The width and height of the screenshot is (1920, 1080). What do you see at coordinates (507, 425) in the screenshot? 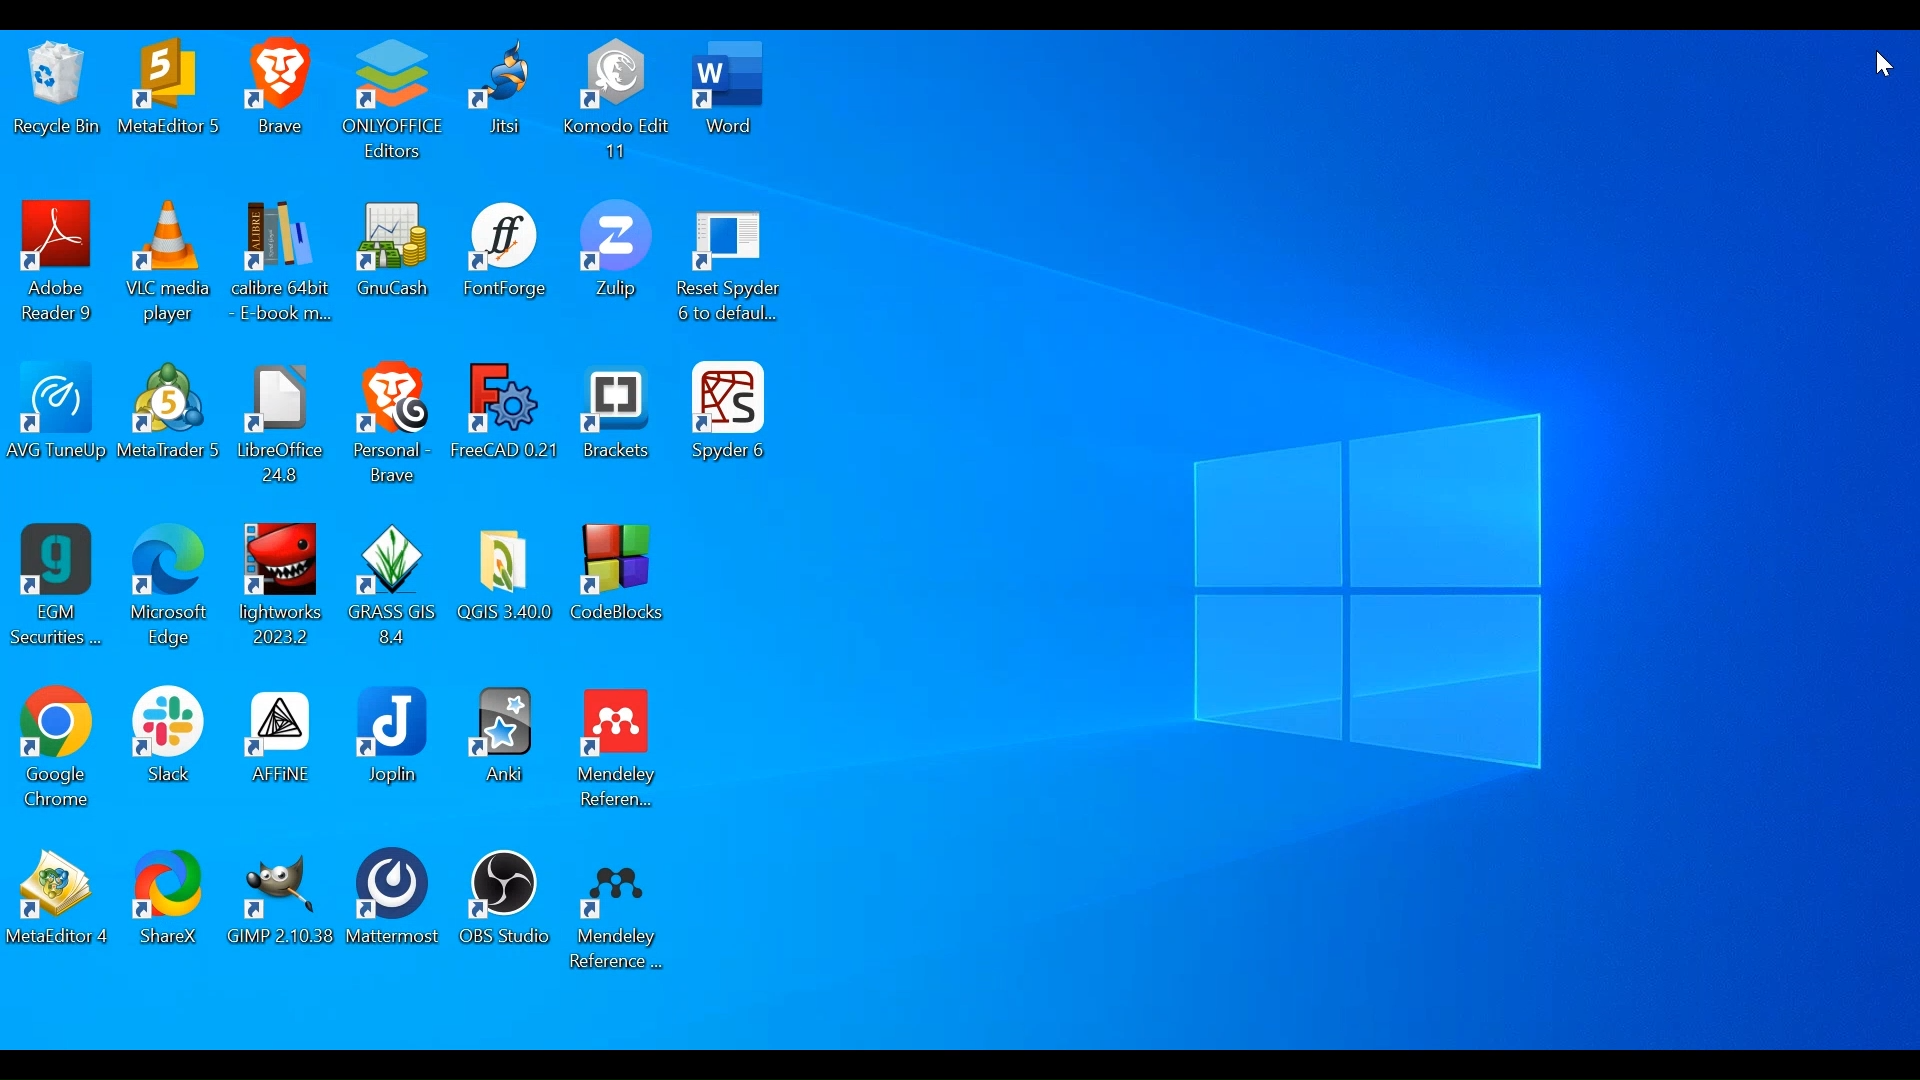
I see `FreeCAD 0.21` at bounding box center [507, 425].